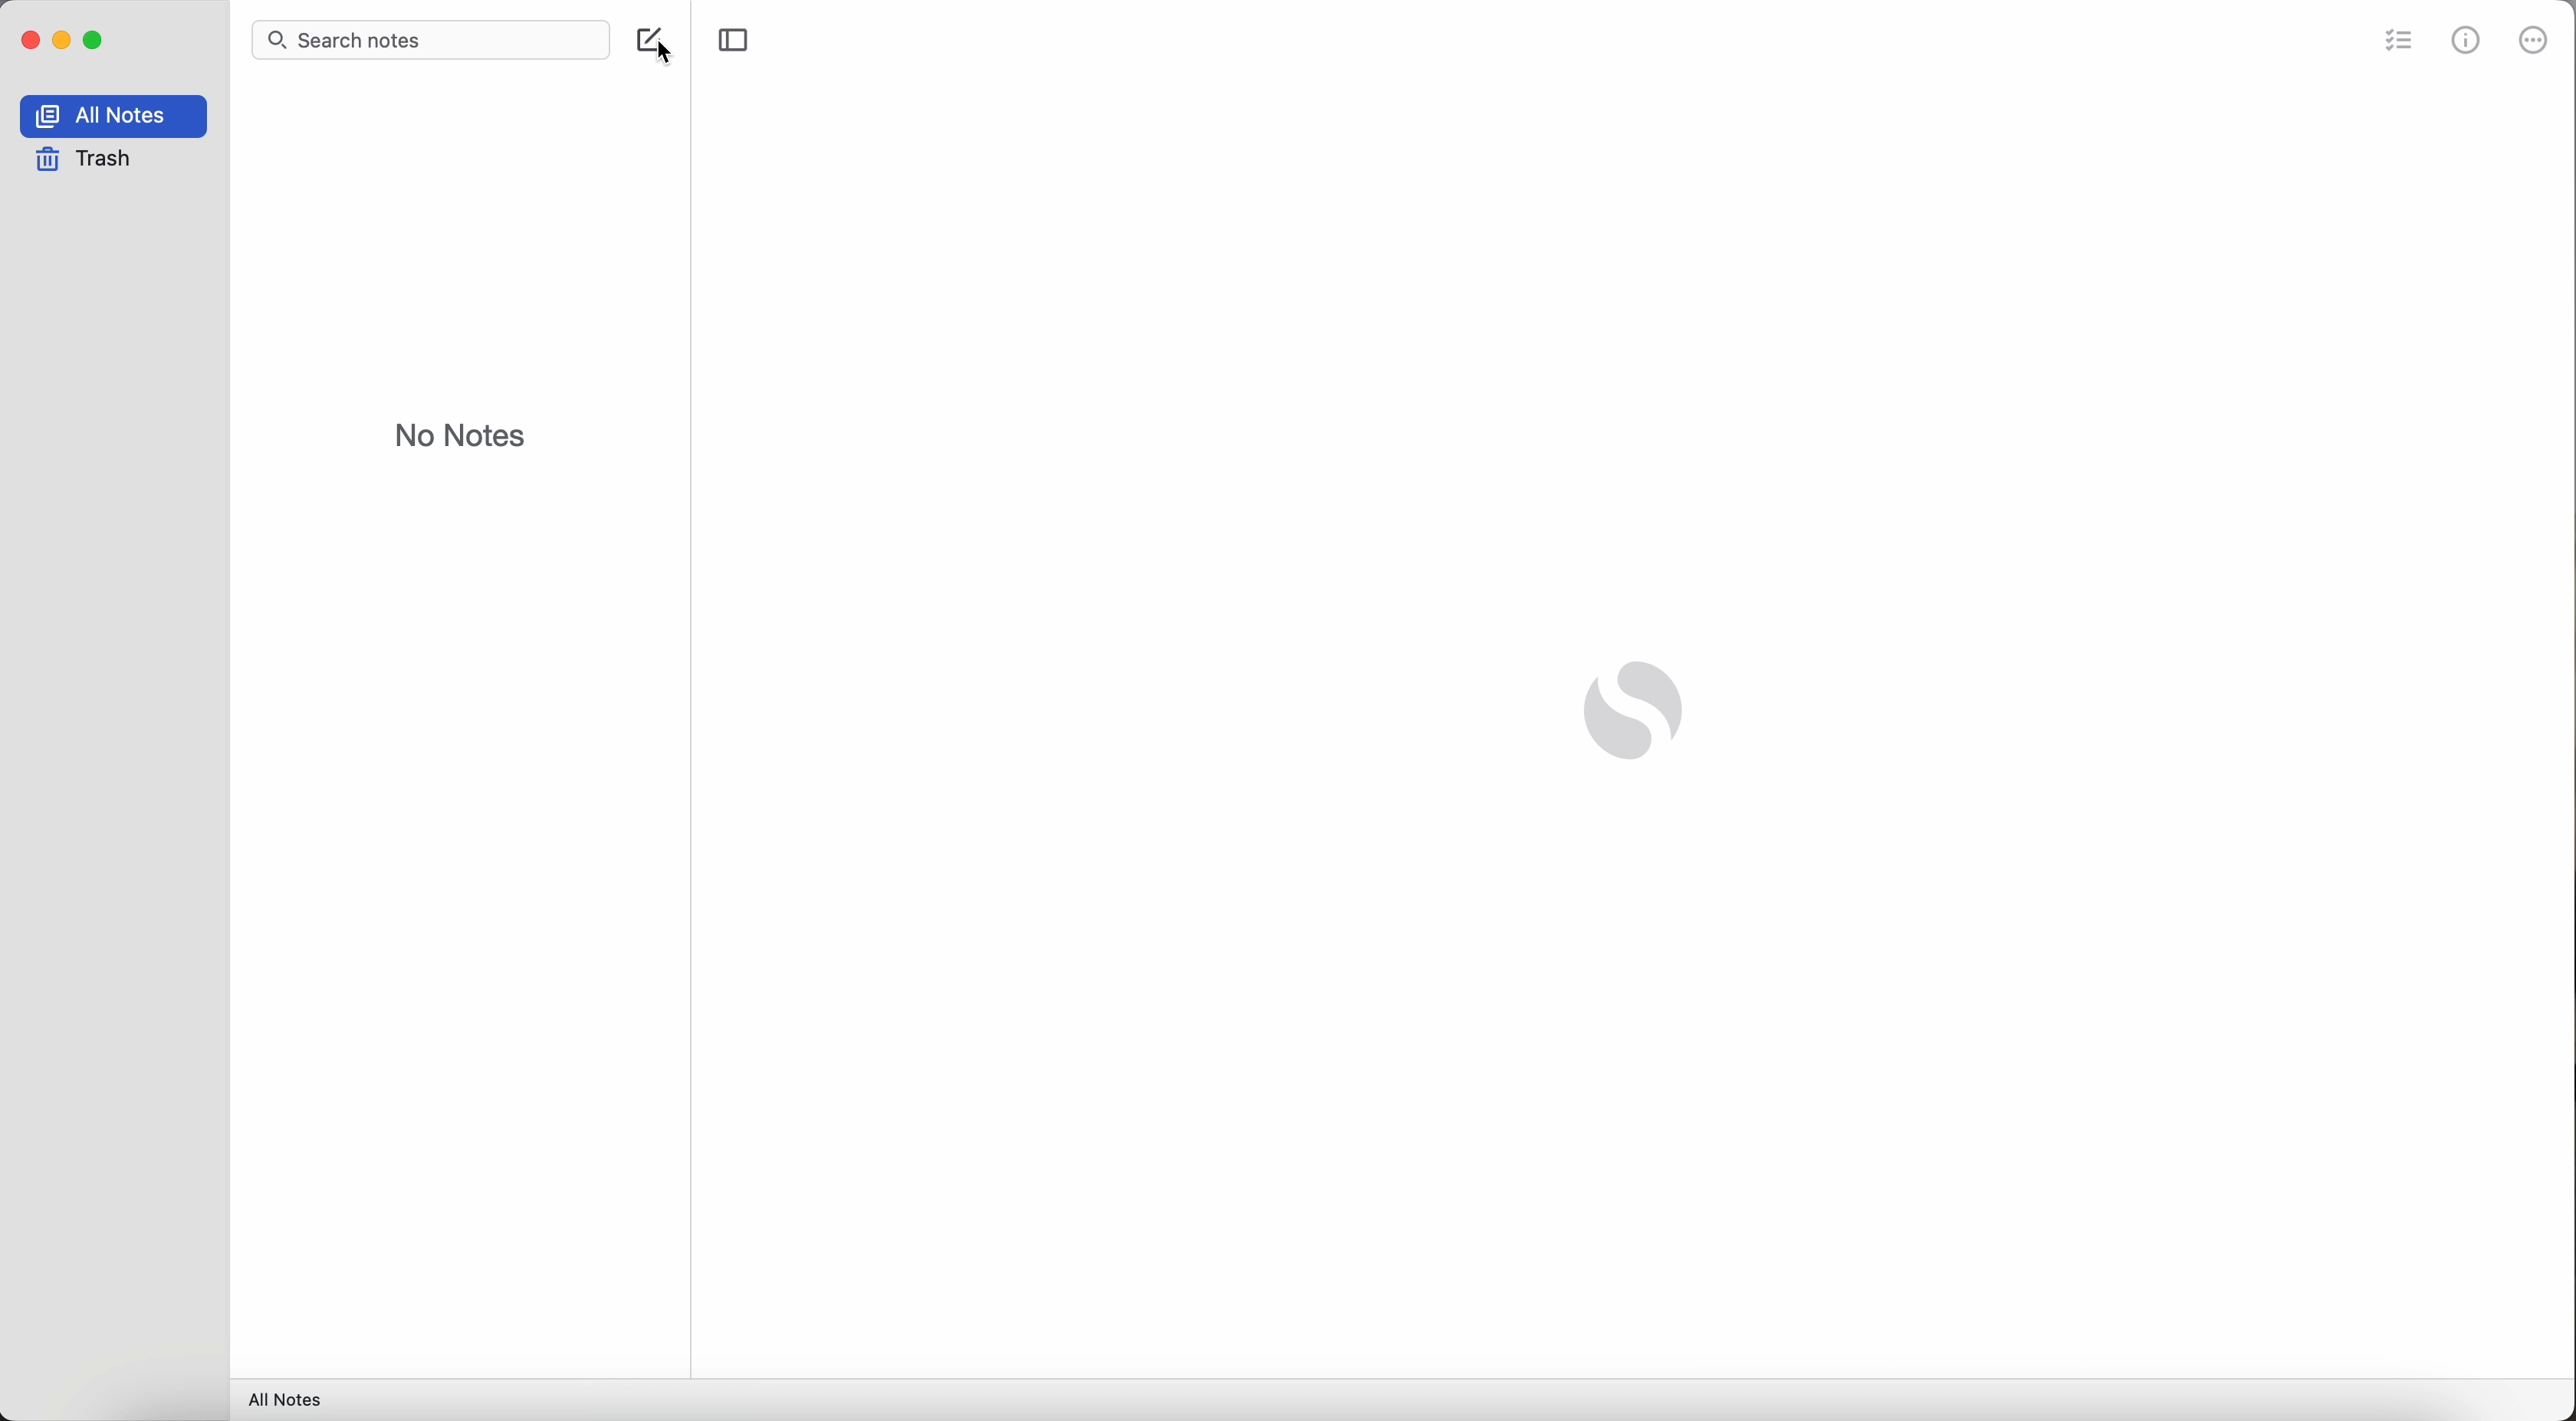 Image resolution: width=2576 pixels, height=1421 pixels. Describe the element at coordinates (111, 117) in the screenshot. I see `all notes` at that location.